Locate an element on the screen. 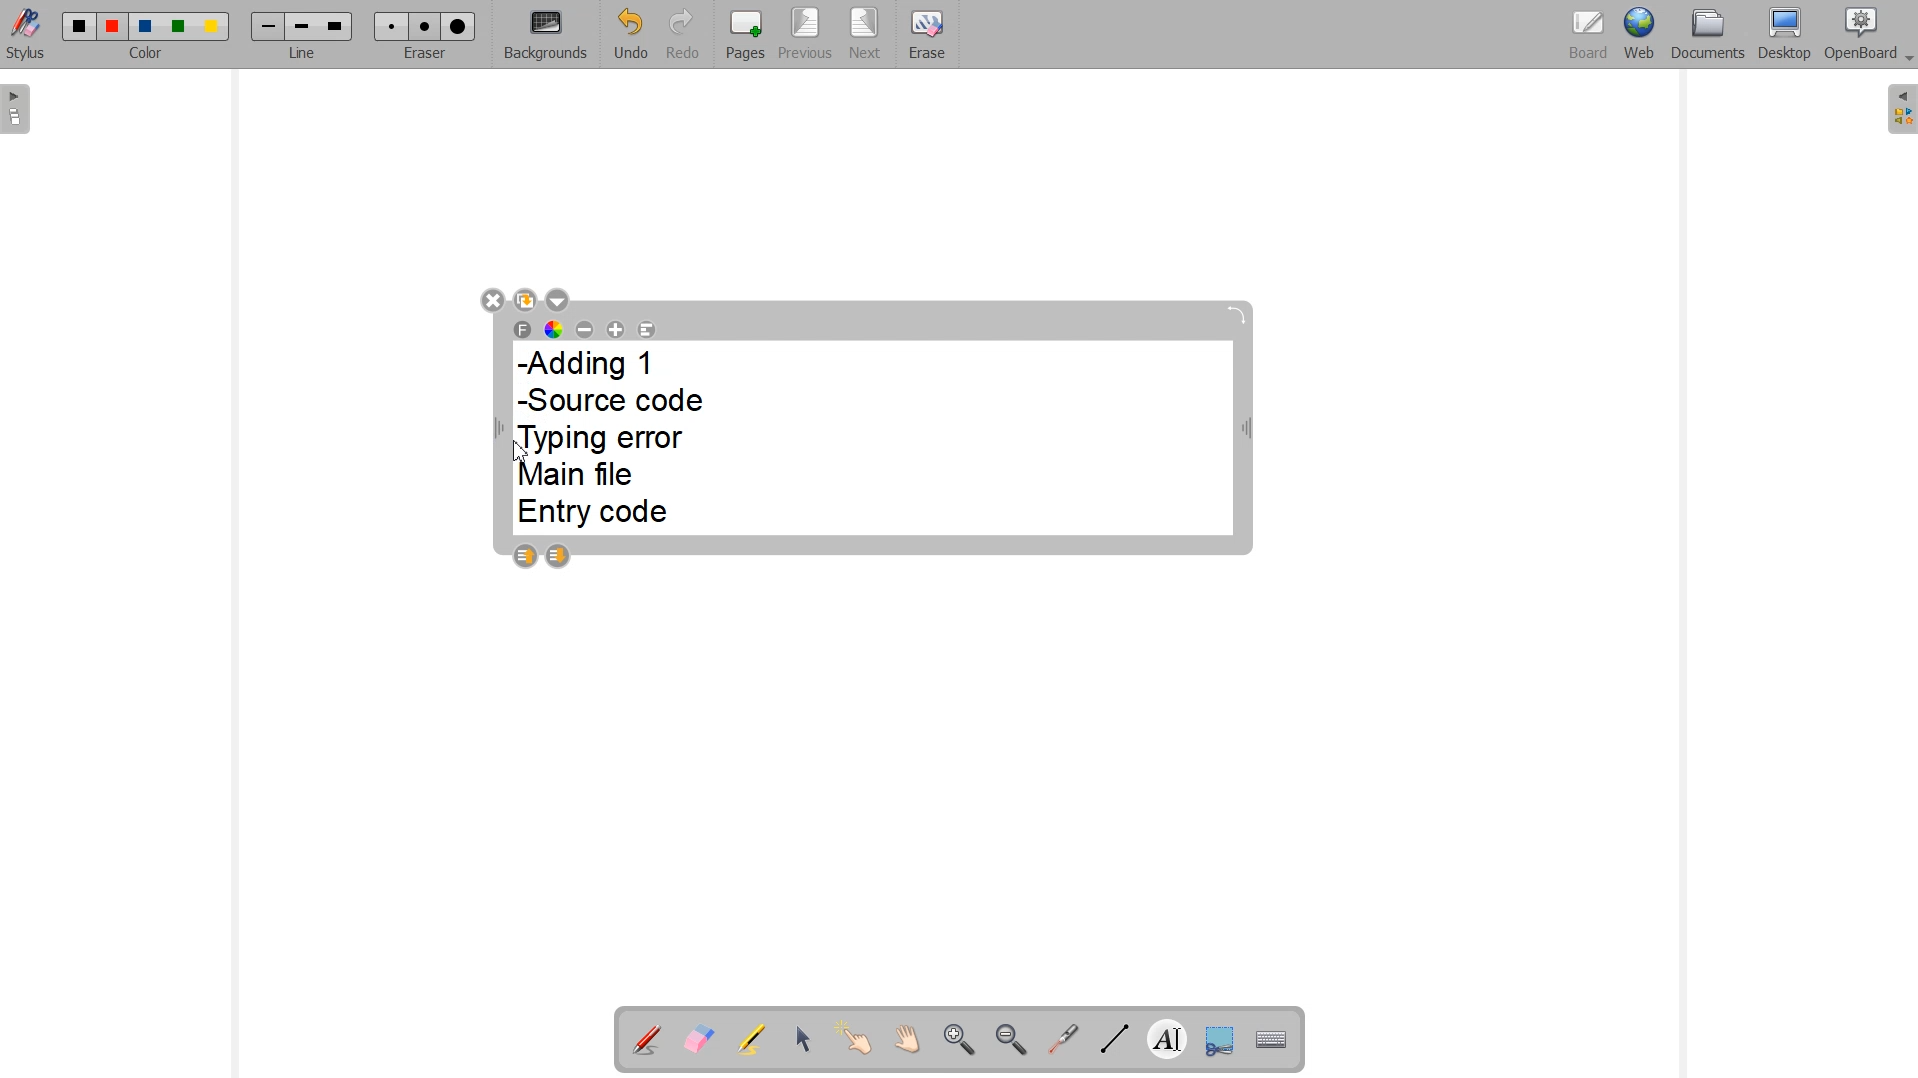 The height and width of the screenshot is (1078, 1918). Color 3 is located at coordinates (145, 27).